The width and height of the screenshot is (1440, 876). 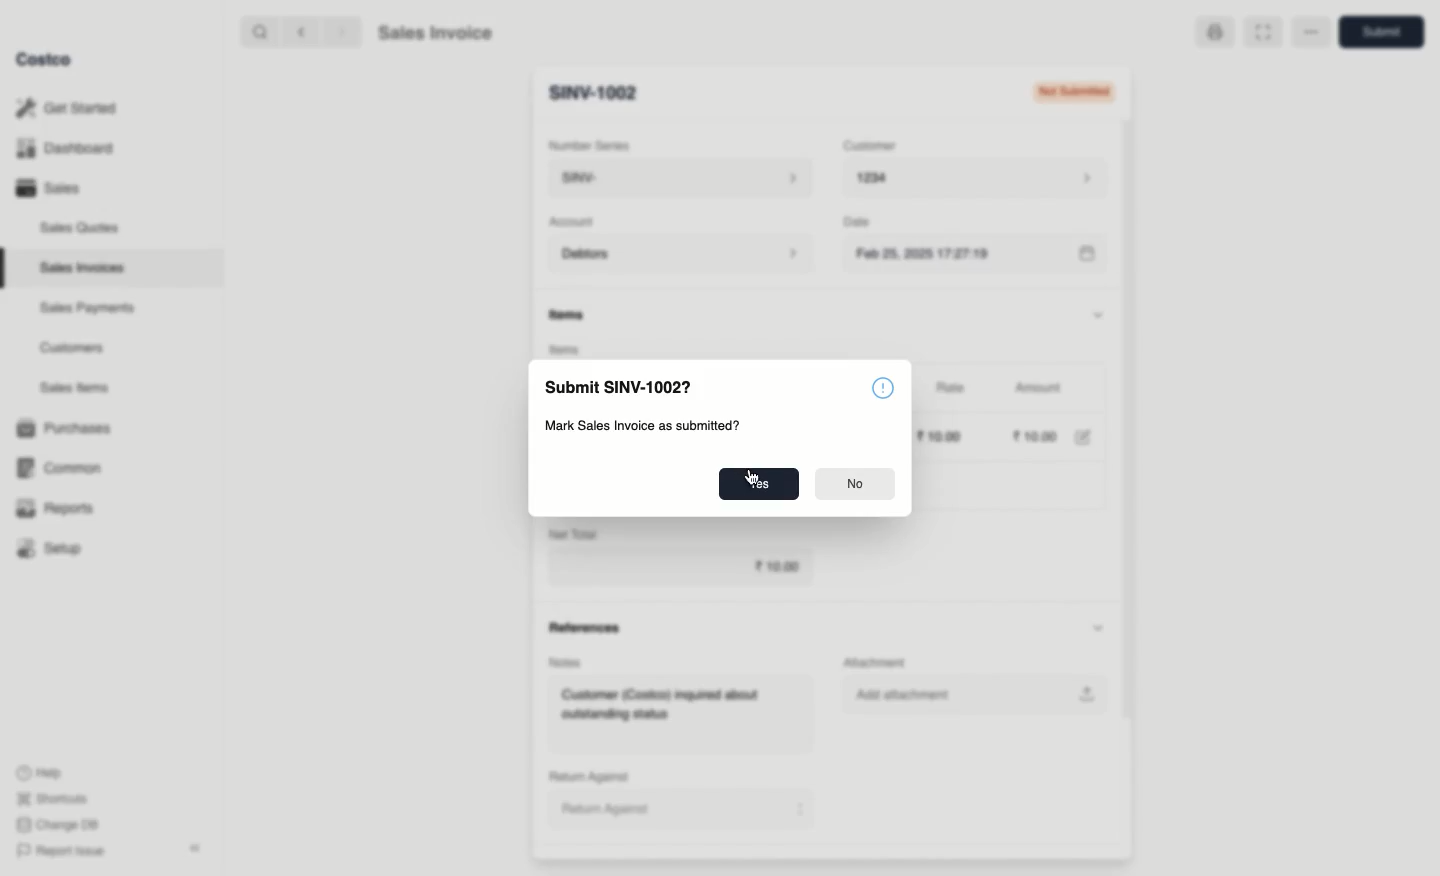 What do you see at coordinates (978, 257) in the screenshot?
I see `Feb 25, 2025 17:27:19` at bounding box center [978, 257].